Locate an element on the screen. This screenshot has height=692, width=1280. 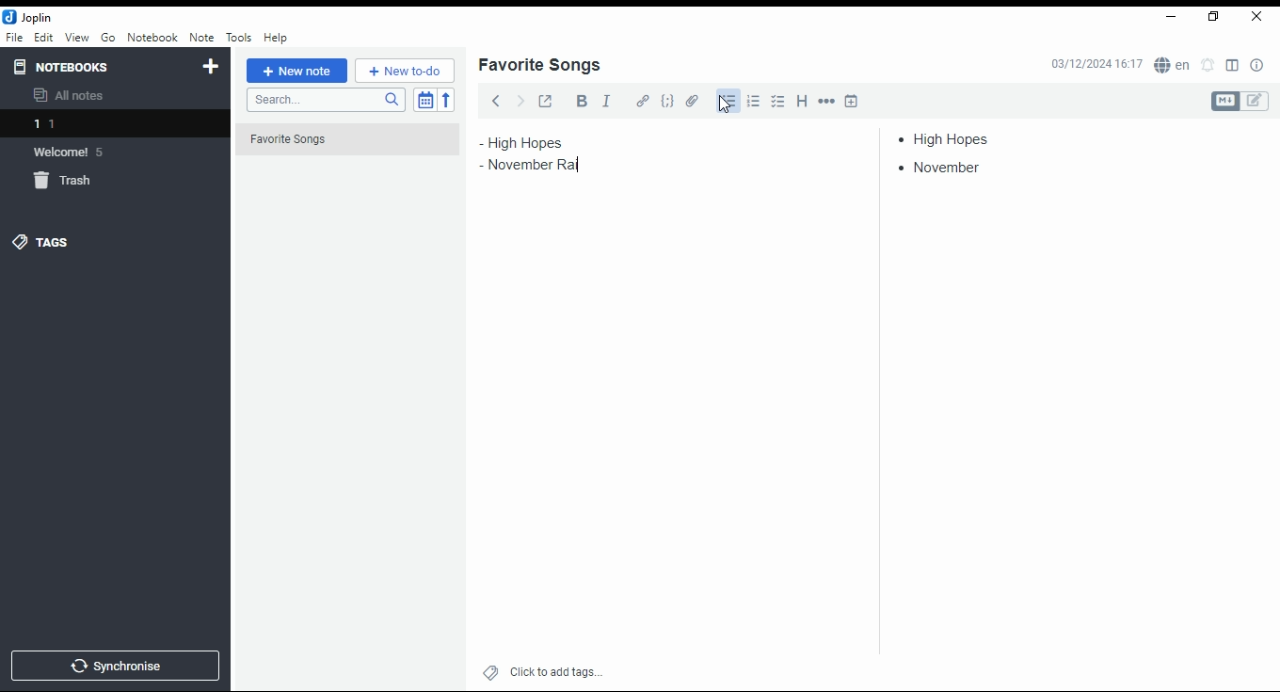
code is located at coordinates (667, 101).